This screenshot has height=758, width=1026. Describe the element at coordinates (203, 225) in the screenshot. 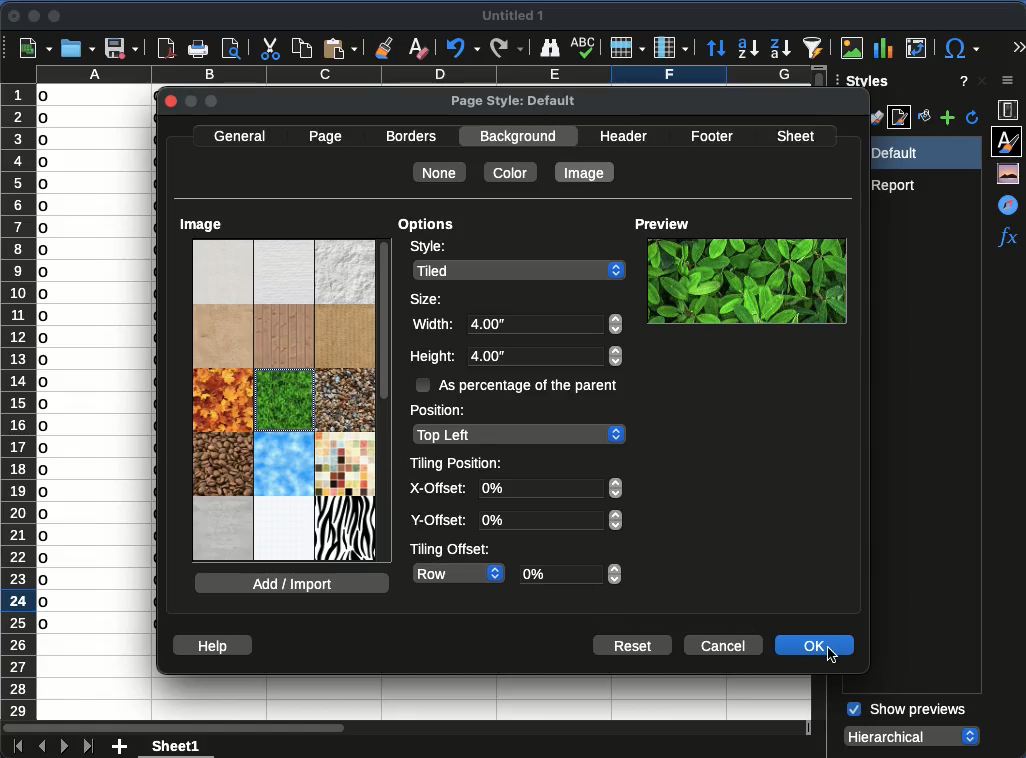

I see `image` at that location.